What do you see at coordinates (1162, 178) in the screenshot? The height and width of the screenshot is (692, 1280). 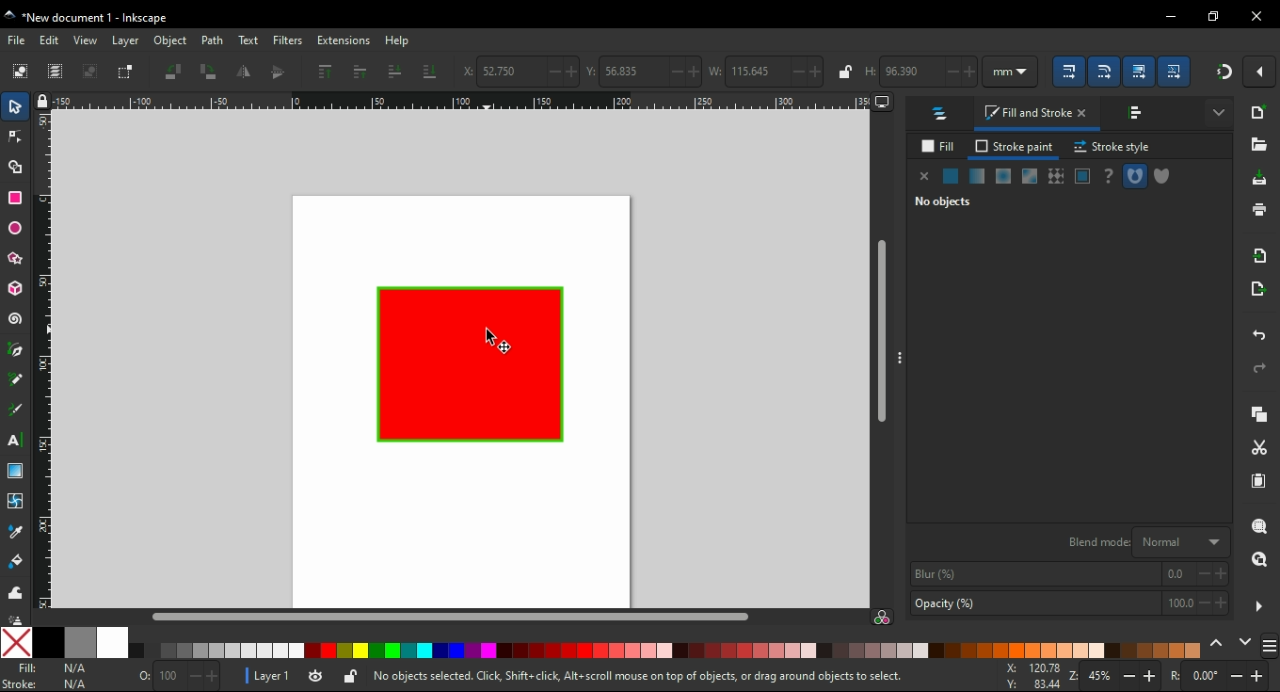 I see `fill rule` at bounding box center [1162, 178].